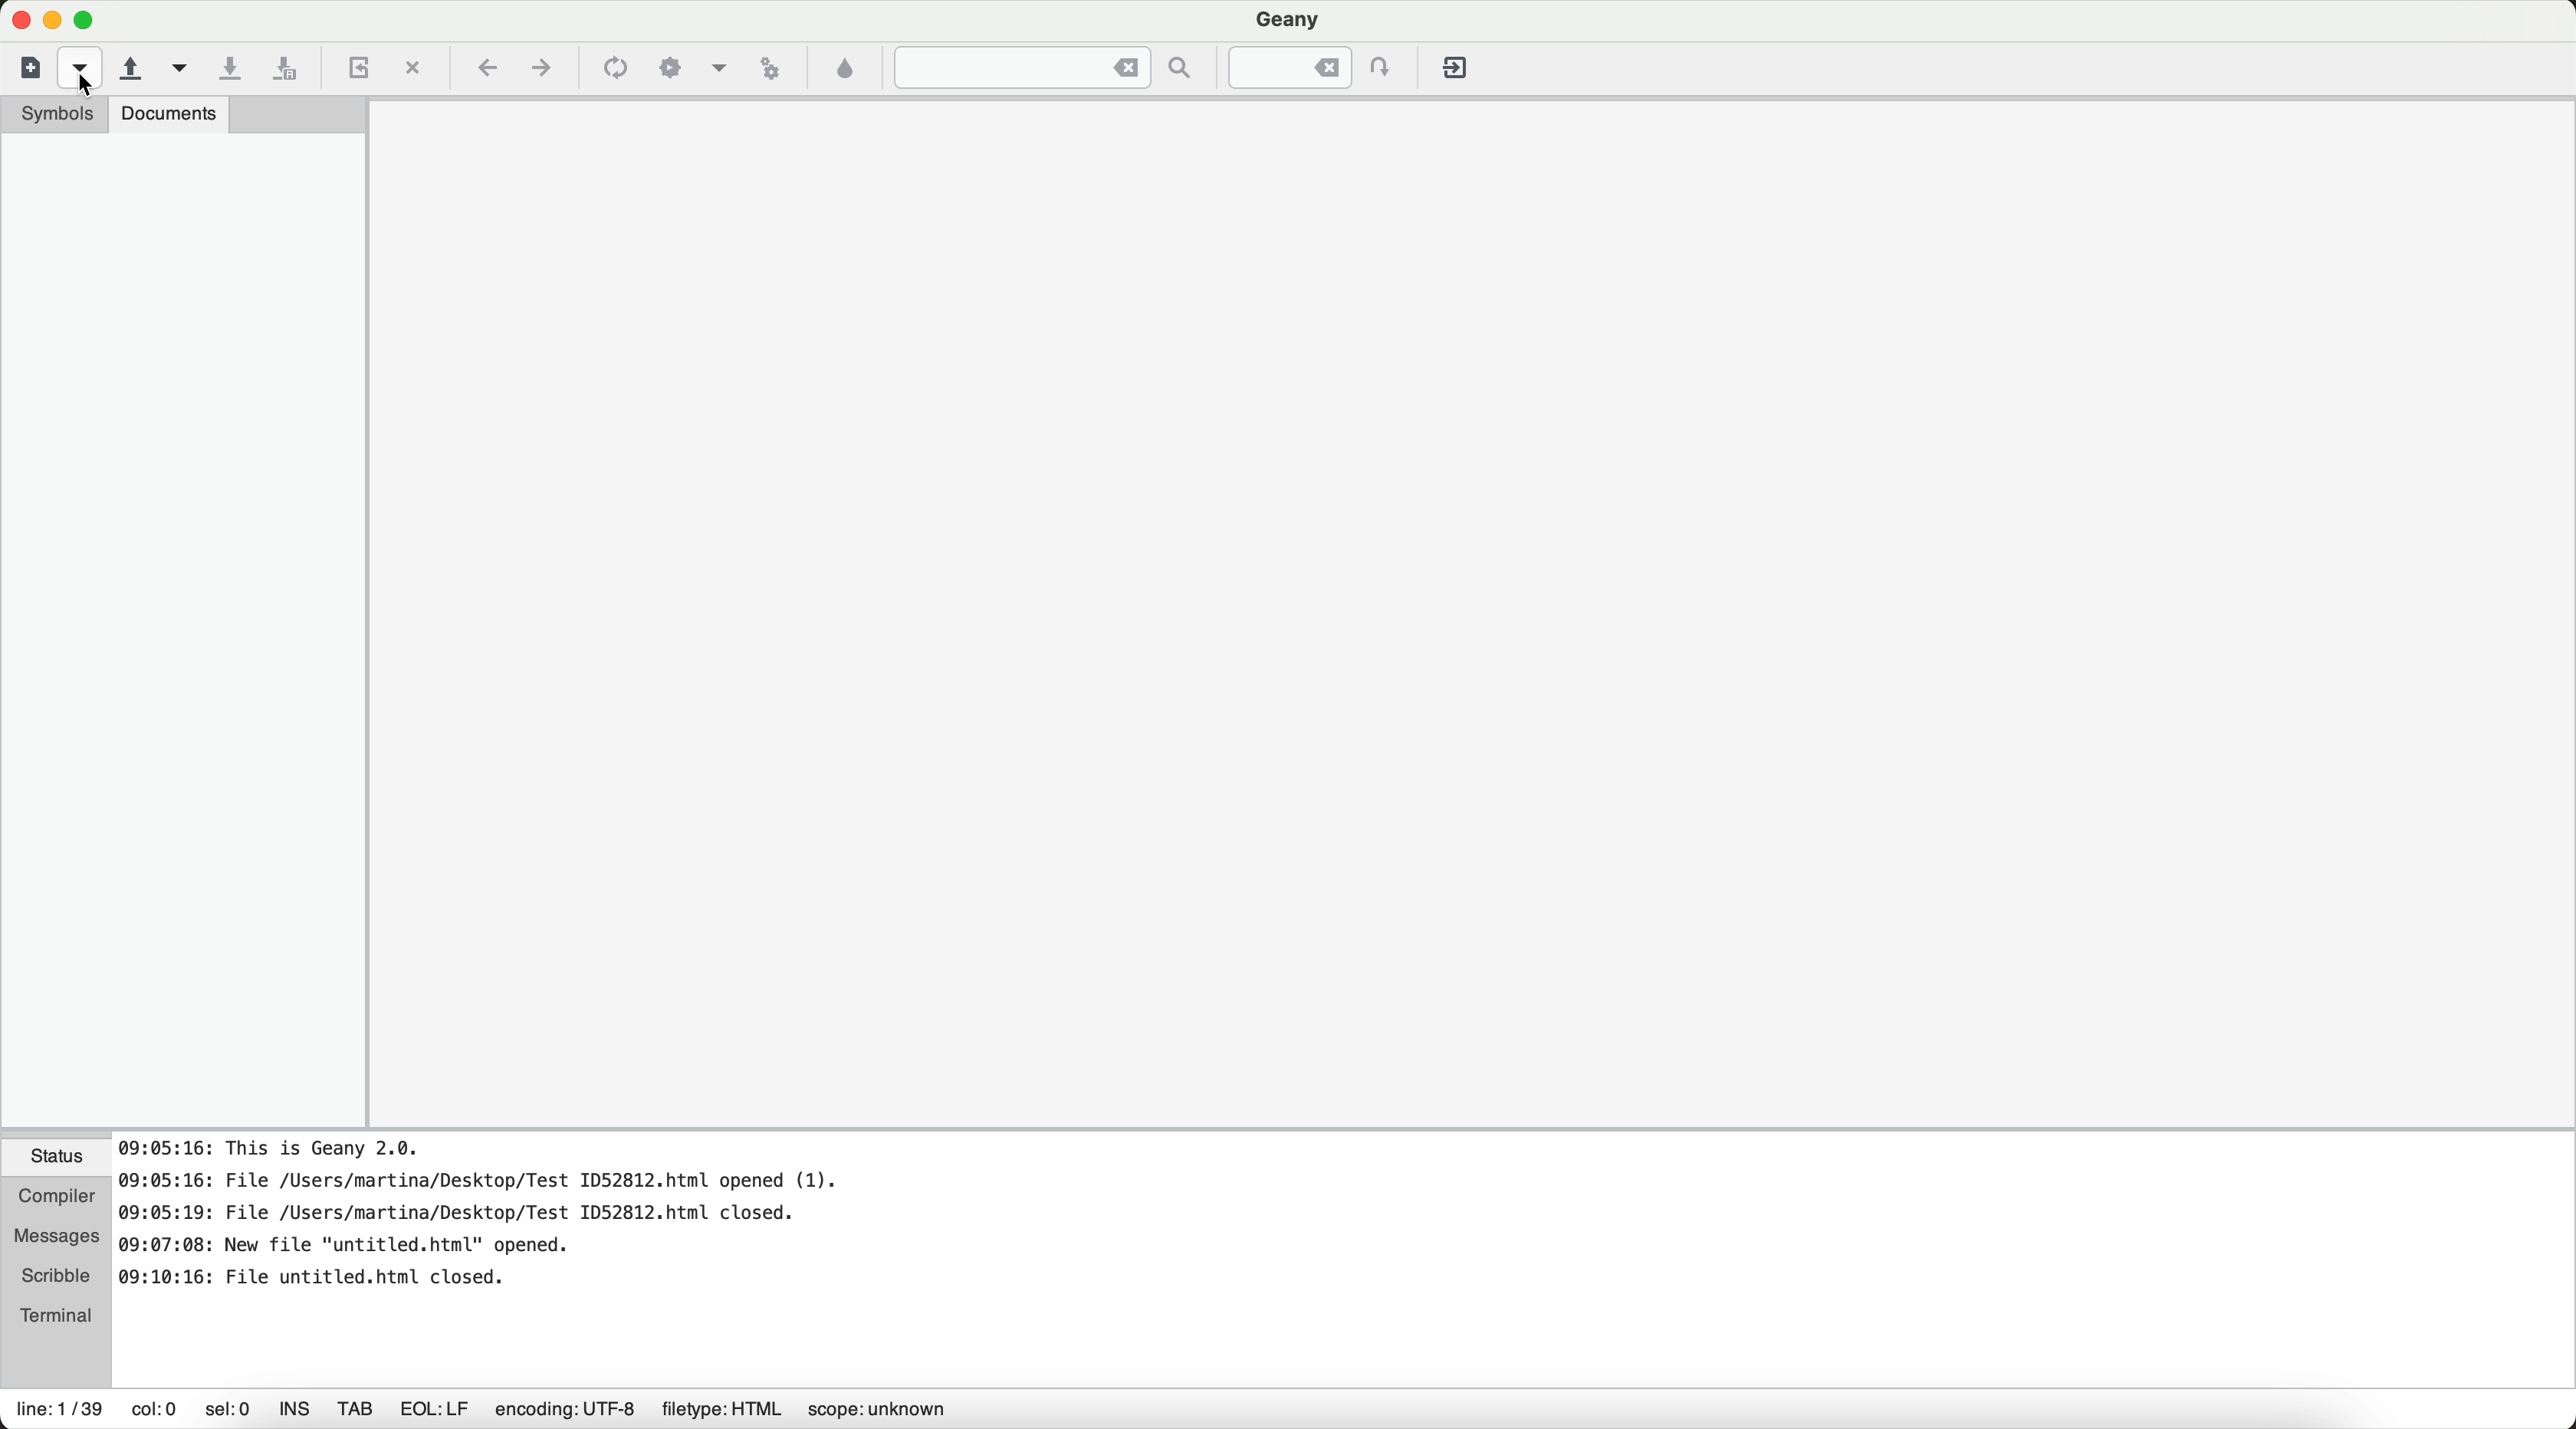 The height and width of the screenshot is (1429, 2576). I want to click on run or view the current file, so click(773, 68).